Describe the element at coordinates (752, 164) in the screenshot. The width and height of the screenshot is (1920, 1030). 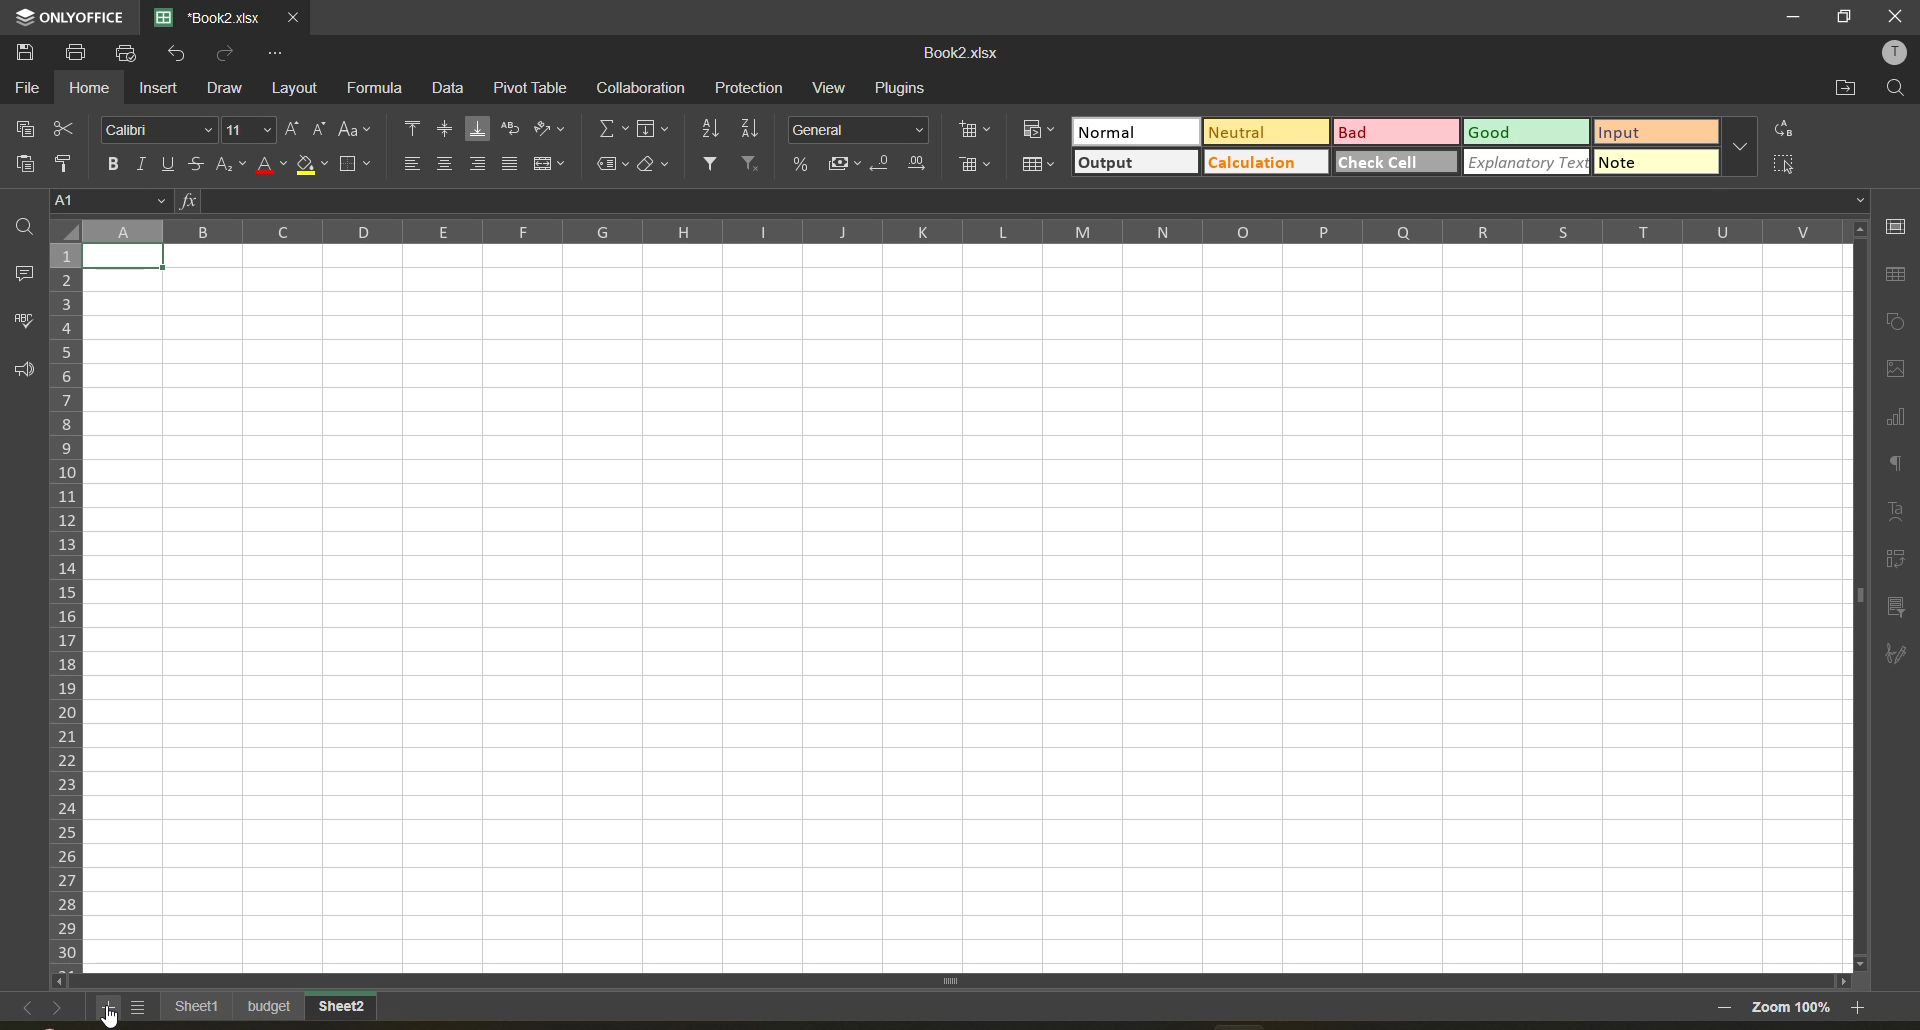
I see `clear filter` at that location.